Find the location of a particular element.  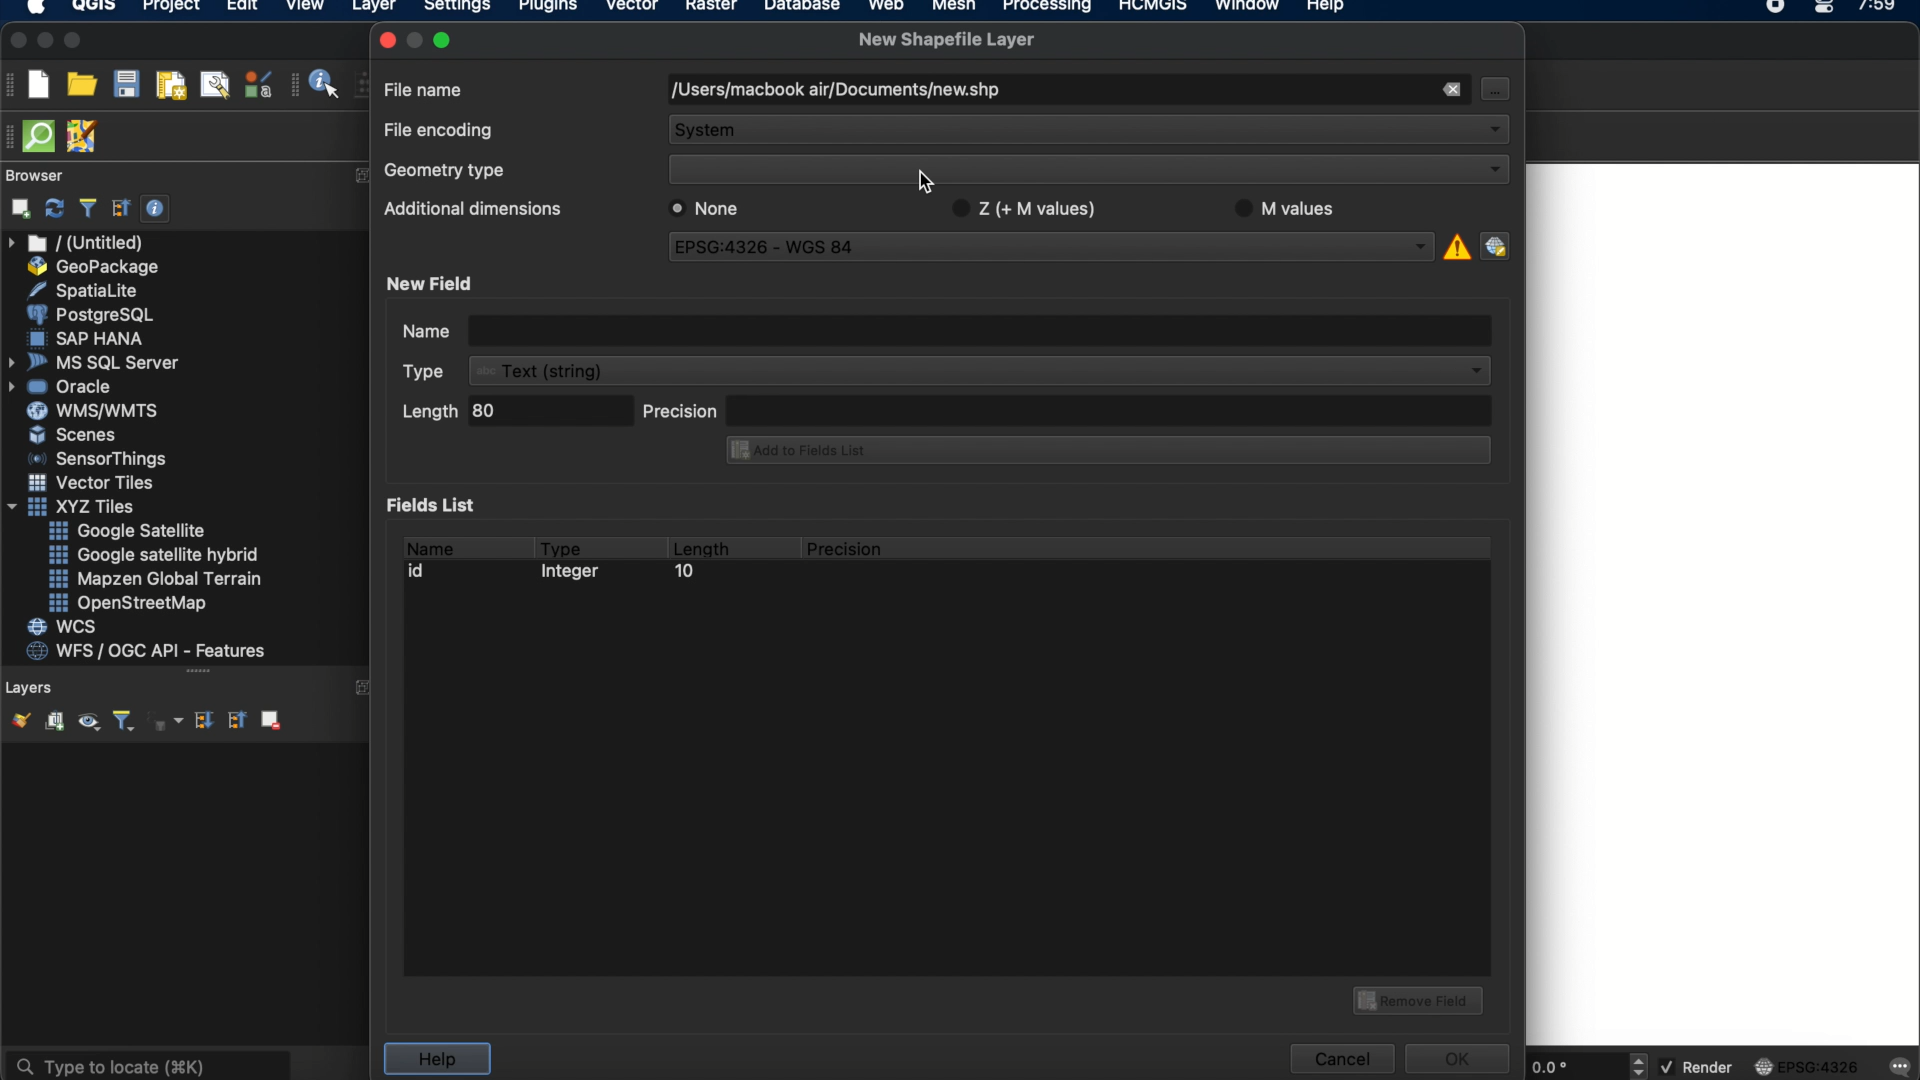

untitled is located at coordinates (78, 243).